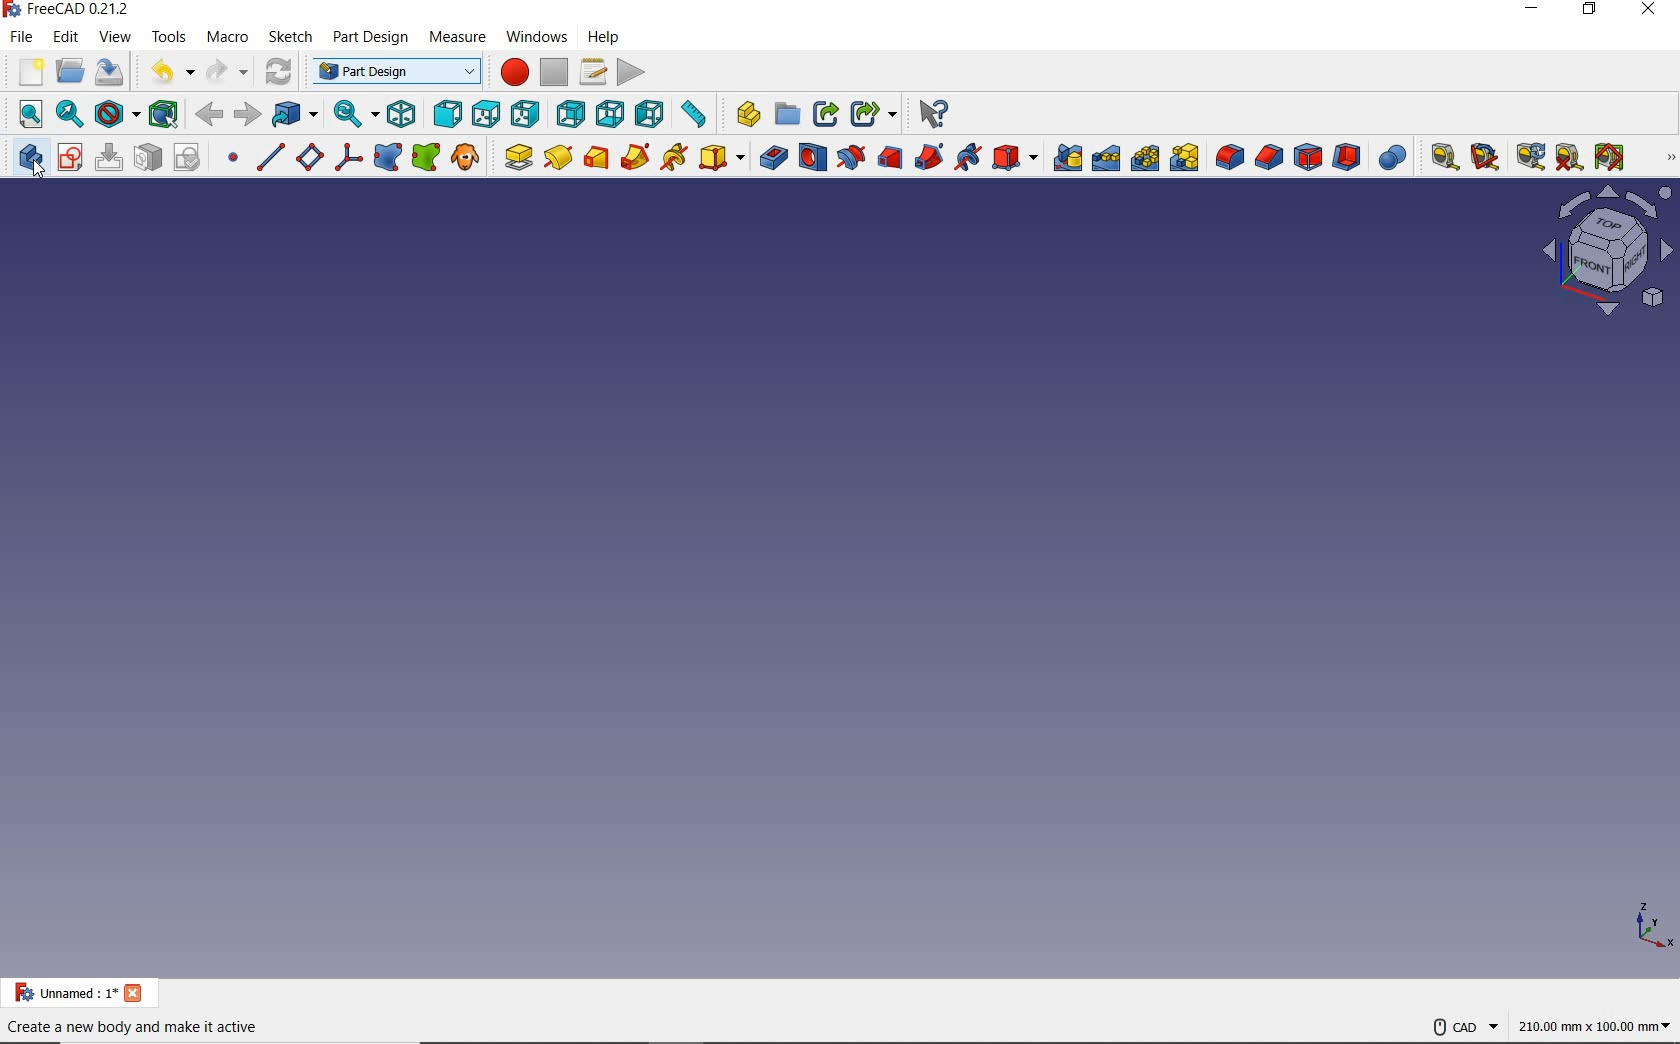 This screenshot has height=1044, width=1680. I want to click on Windows, so click(534, 38).